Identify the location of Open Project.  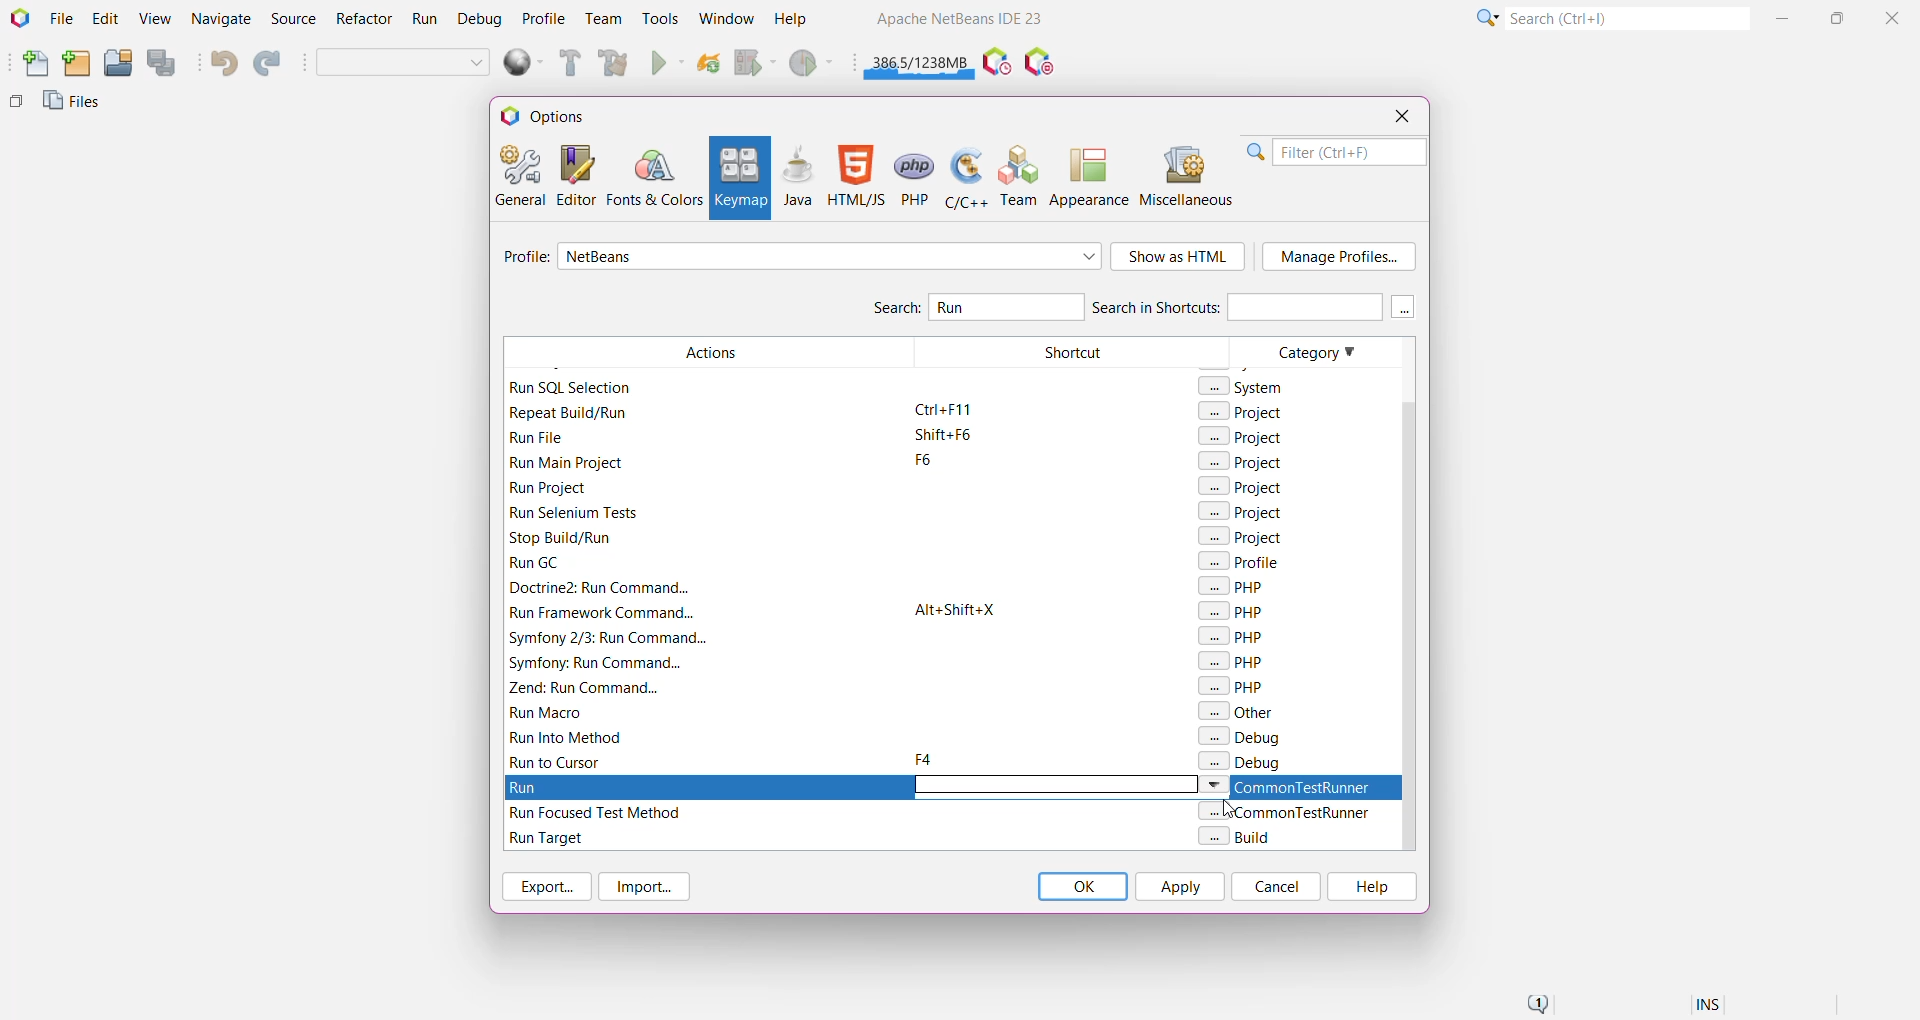
(117, 64).